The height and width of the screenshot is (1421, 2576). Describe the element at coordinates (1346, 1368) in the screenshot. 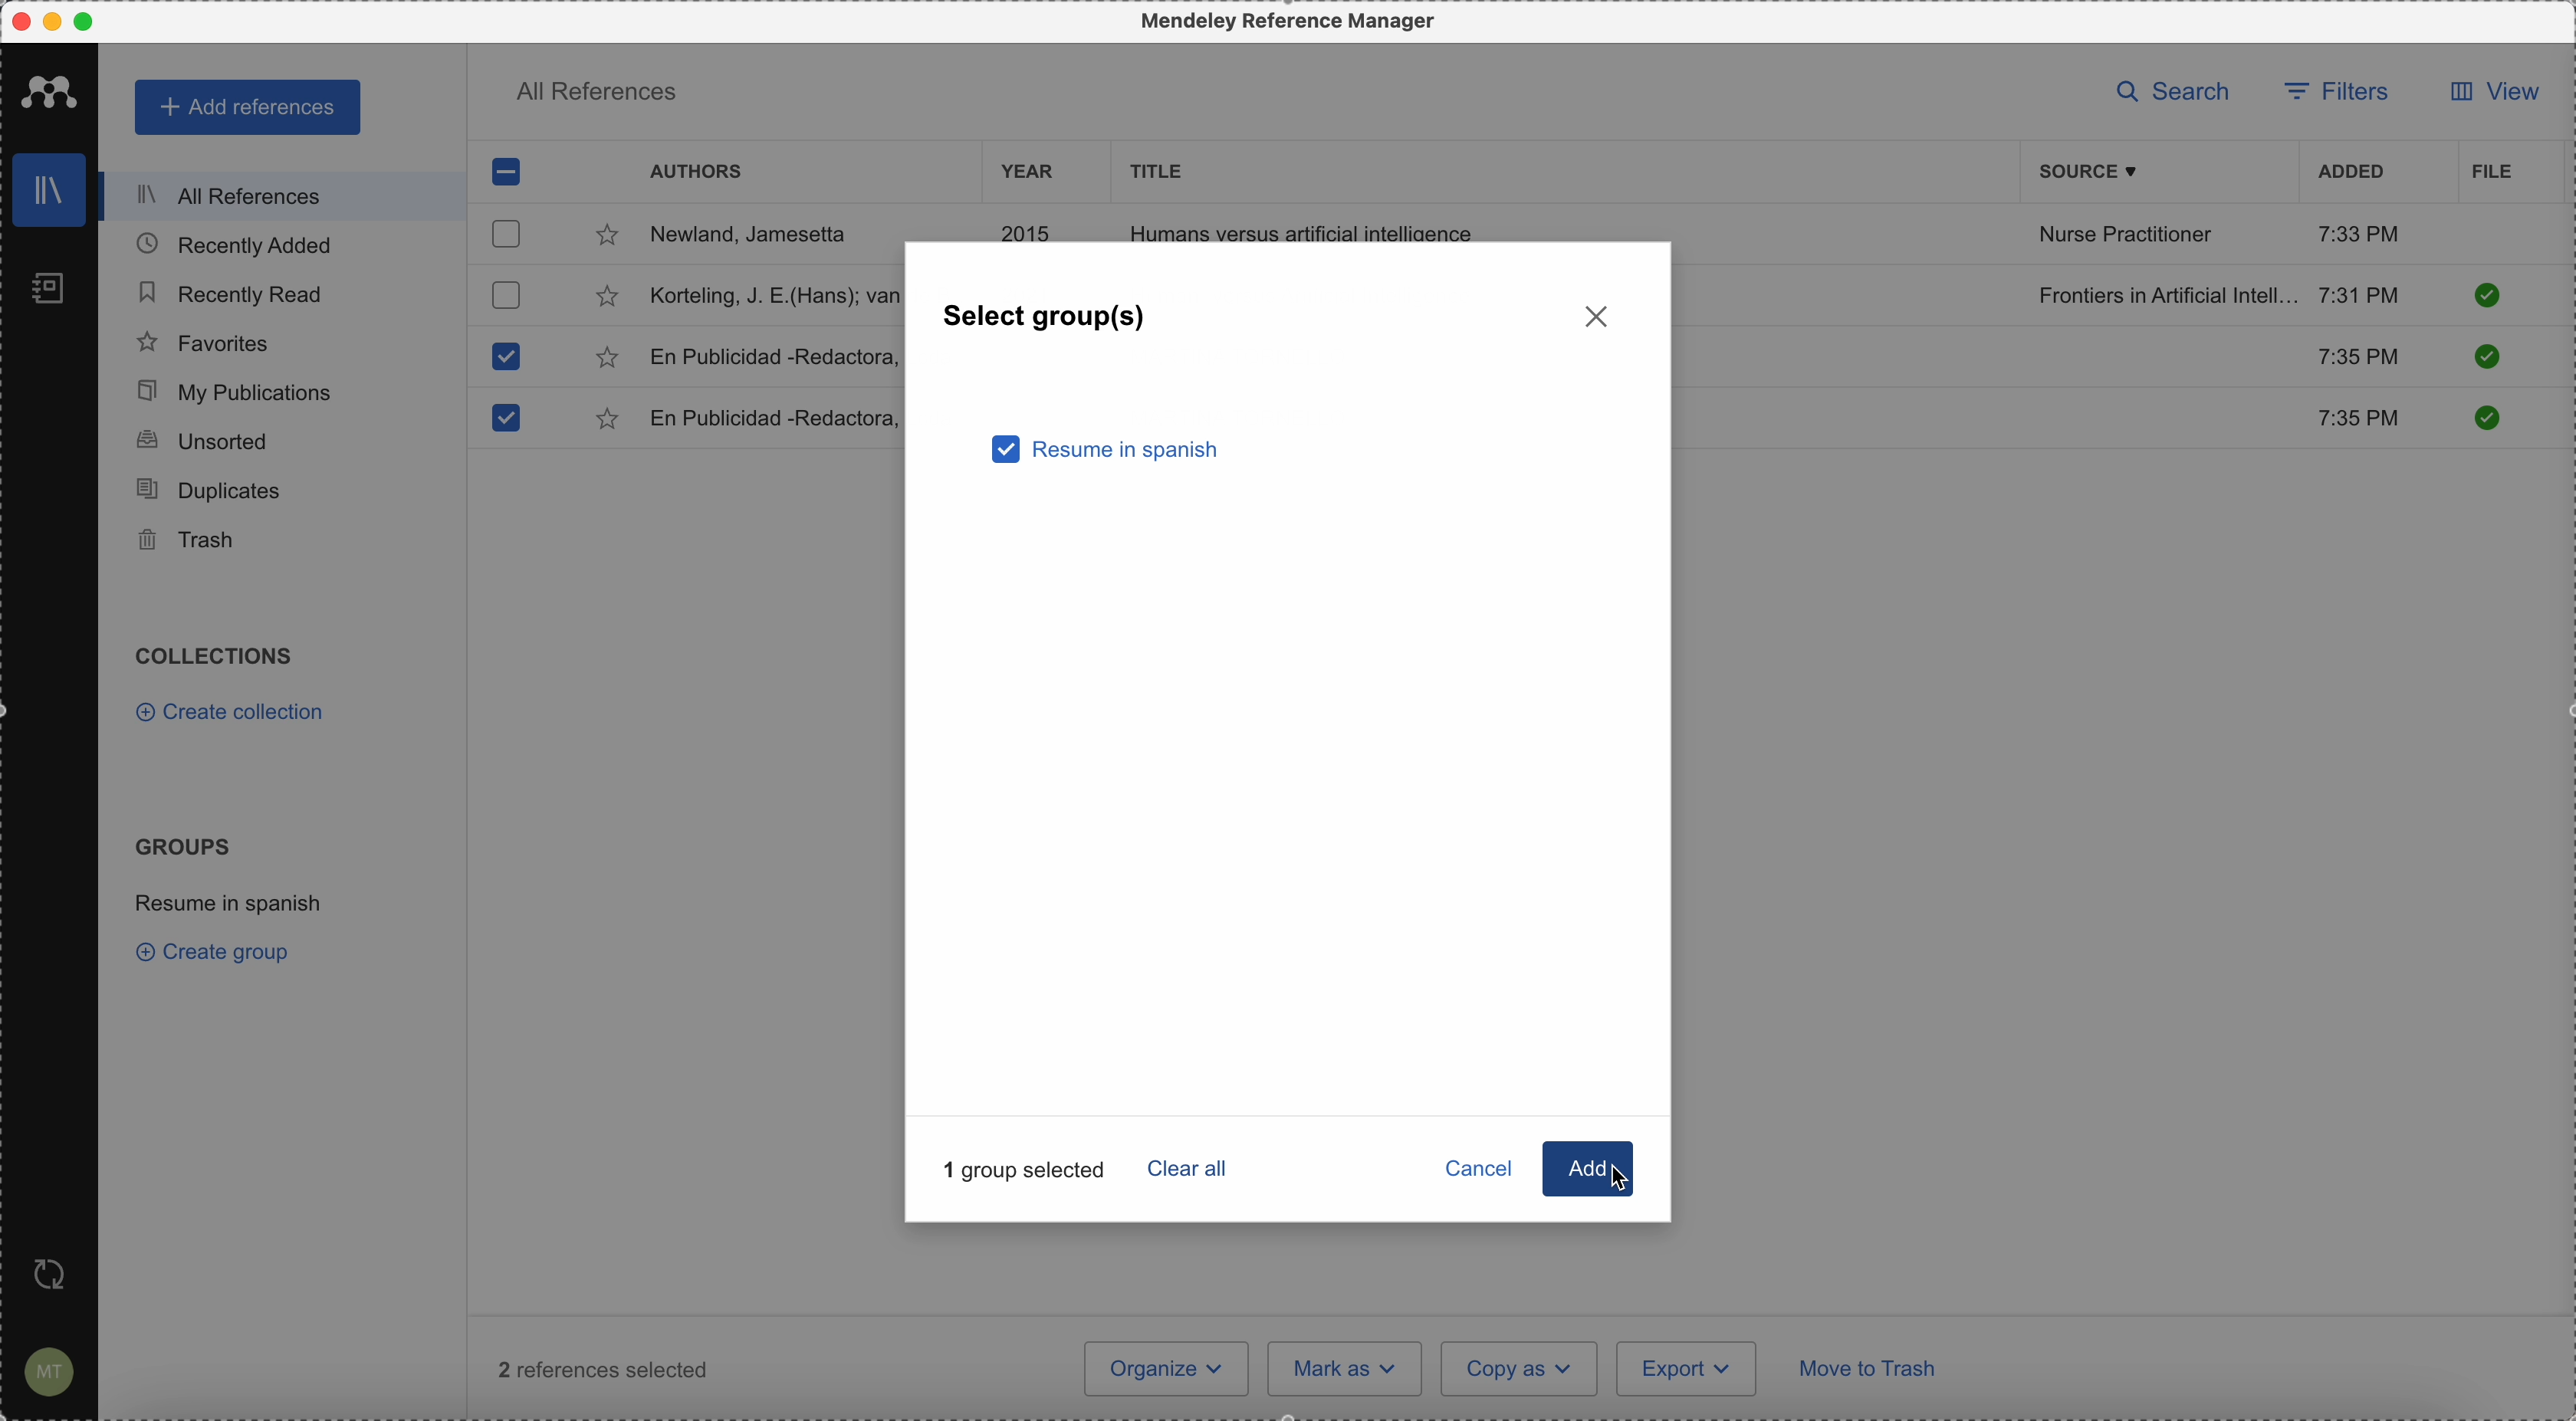

I see `mark as` at that location.